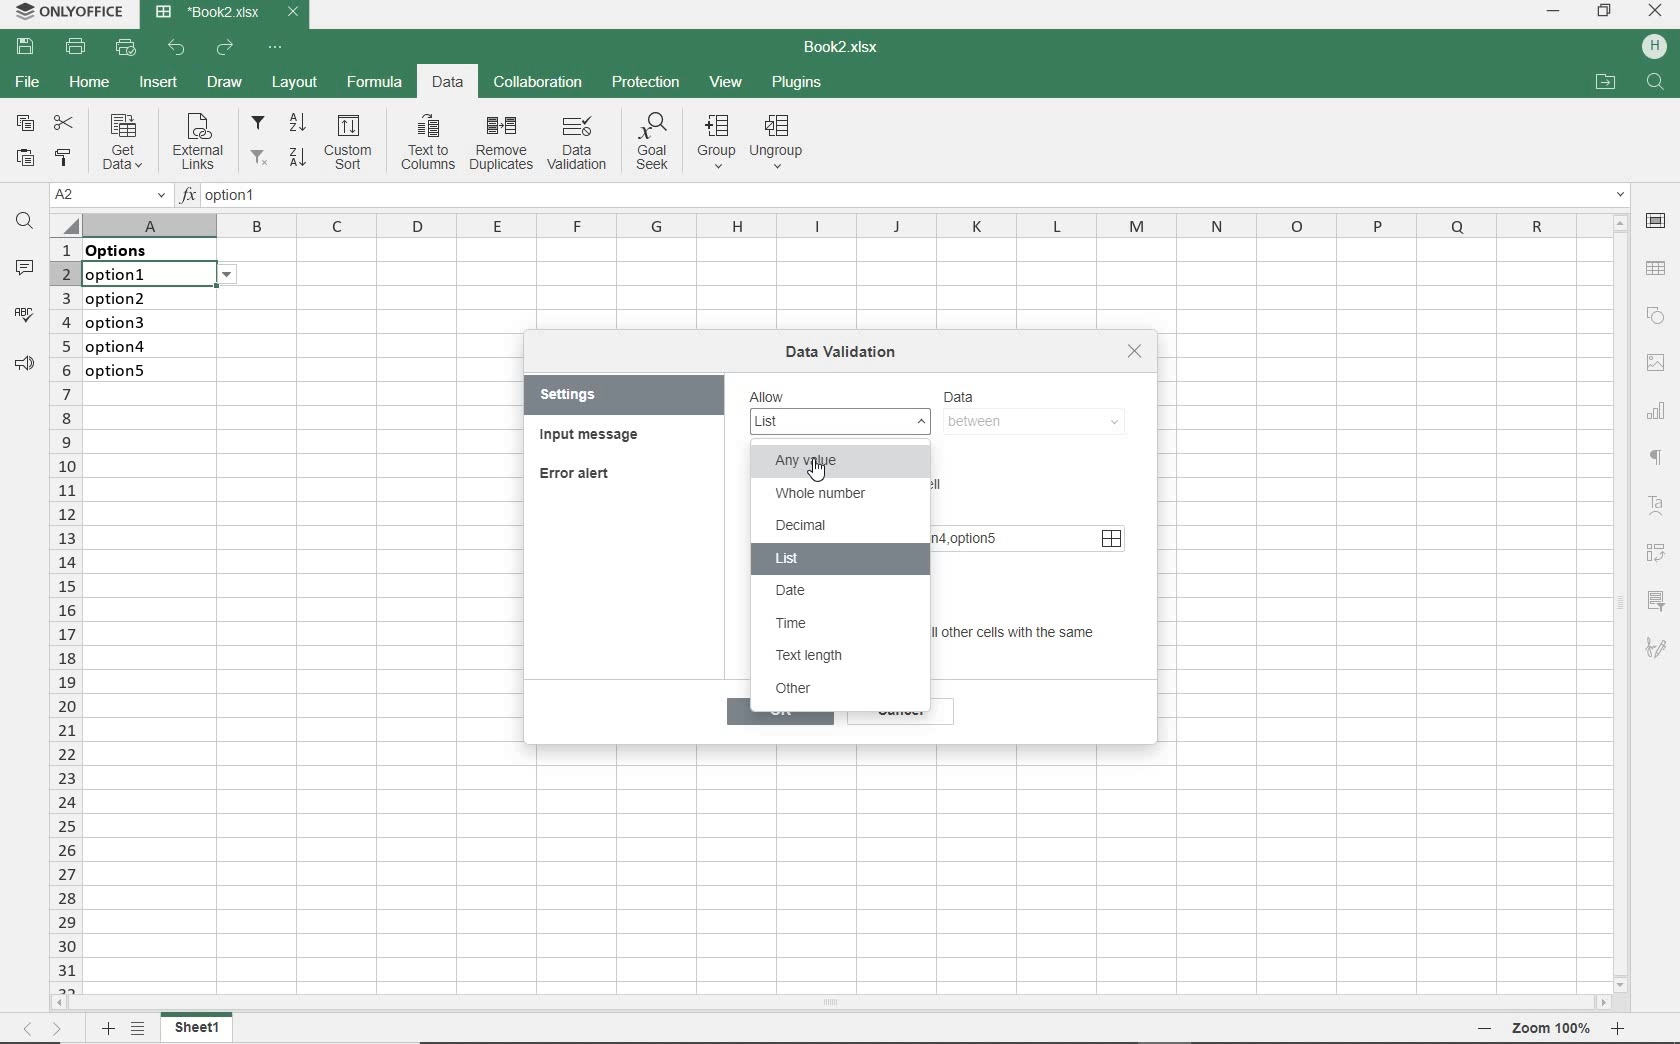 The width and height of the screenshot is (1680, 1044). I want to click on sheet1, so click(198, 1028).